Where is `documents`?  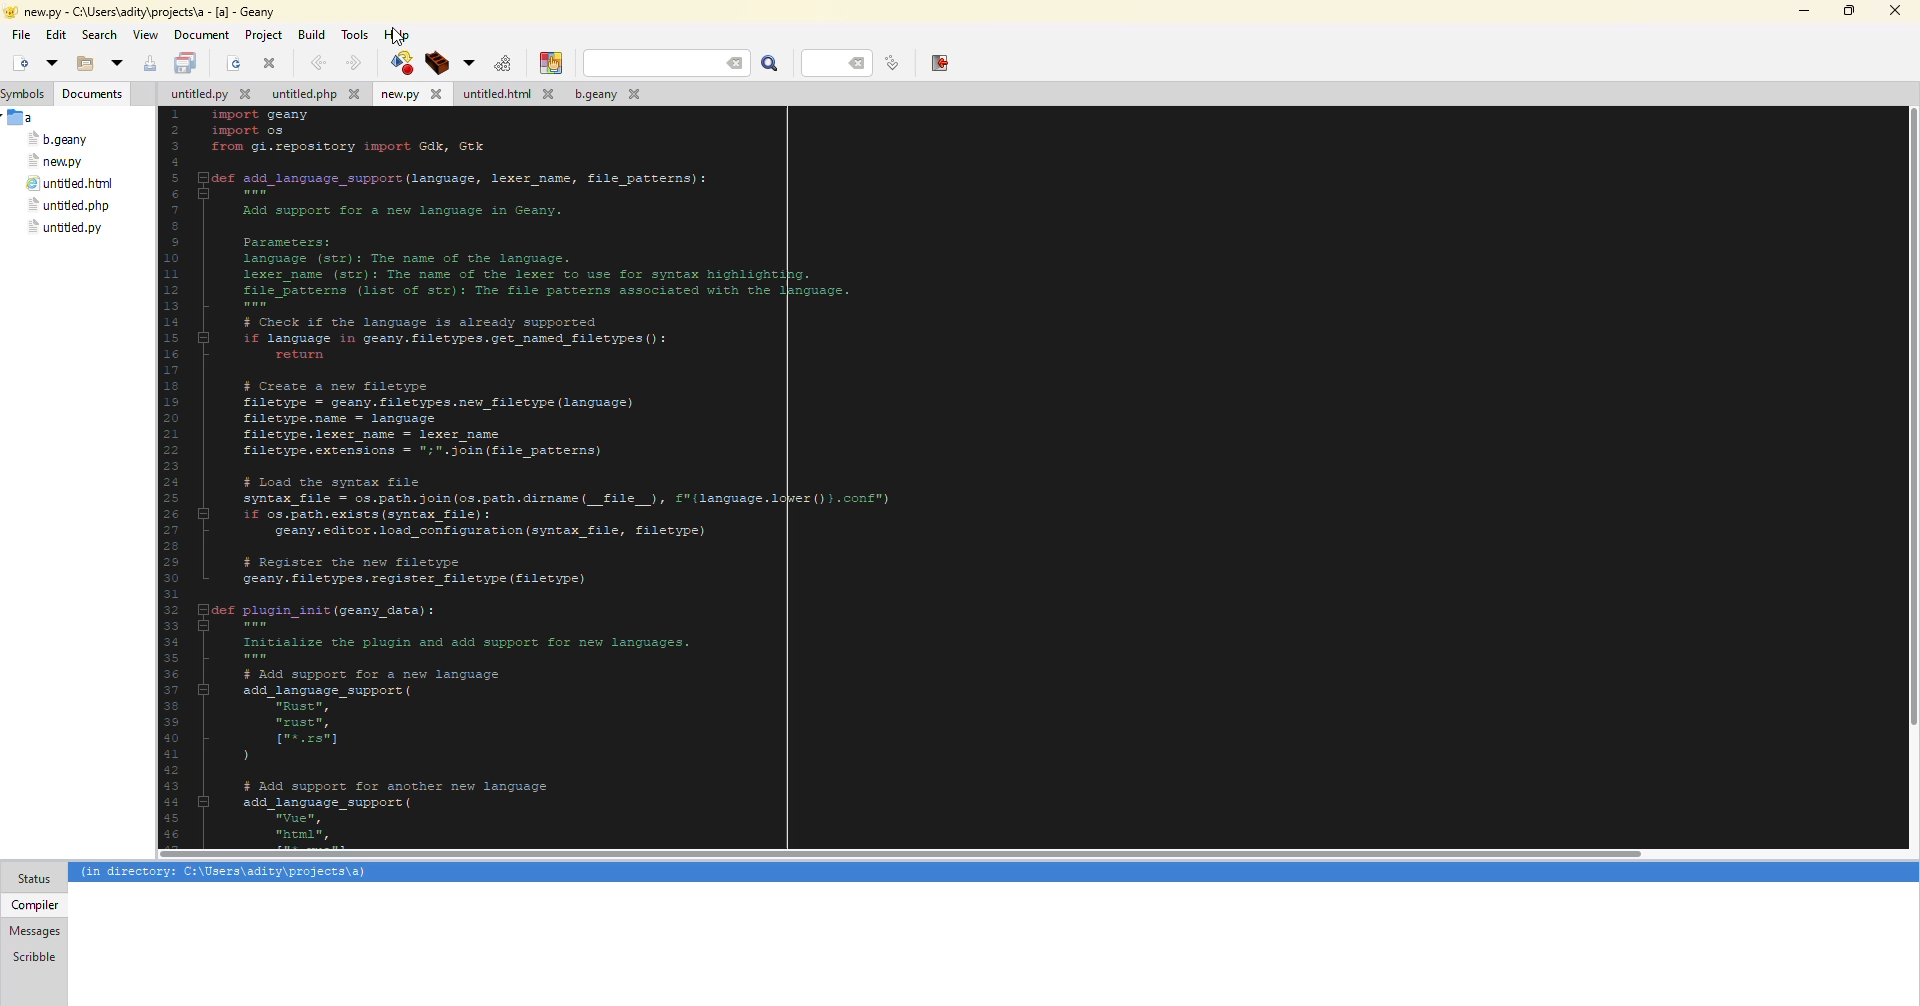
documents is located at coordinates (94, 94).